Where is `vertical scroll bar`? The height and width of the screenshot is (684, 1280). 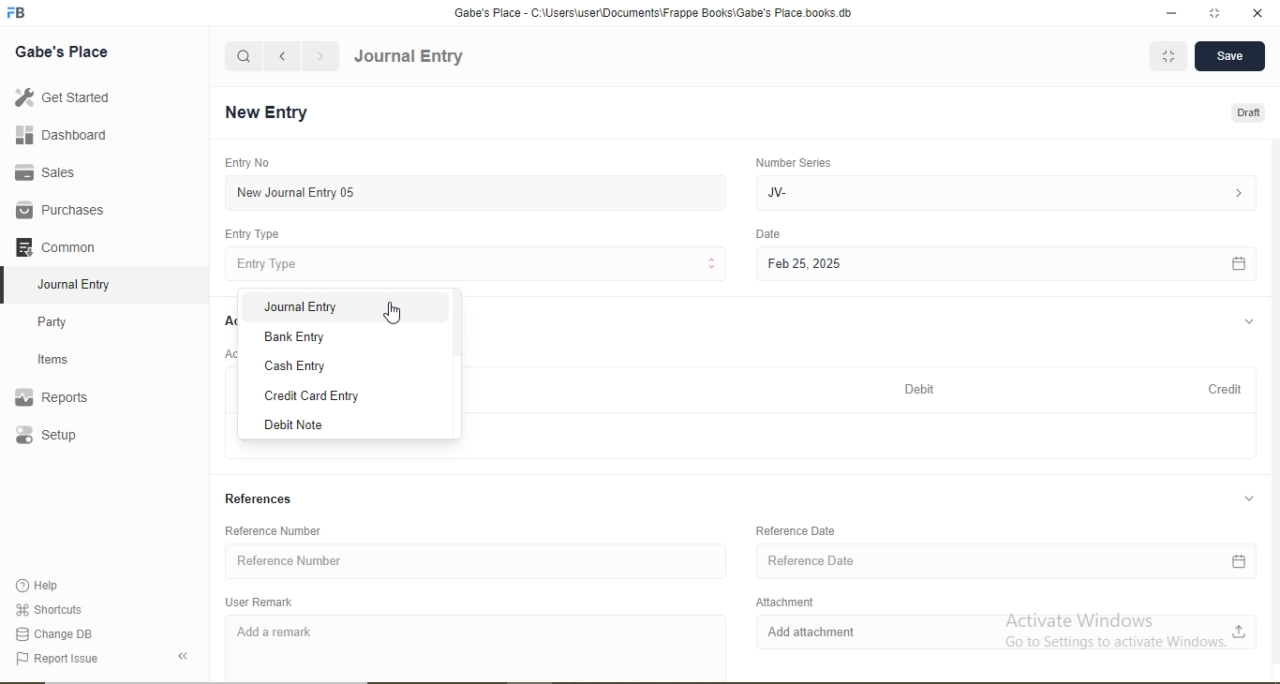 vertical scroll bar is located at coordinates (454, 365).